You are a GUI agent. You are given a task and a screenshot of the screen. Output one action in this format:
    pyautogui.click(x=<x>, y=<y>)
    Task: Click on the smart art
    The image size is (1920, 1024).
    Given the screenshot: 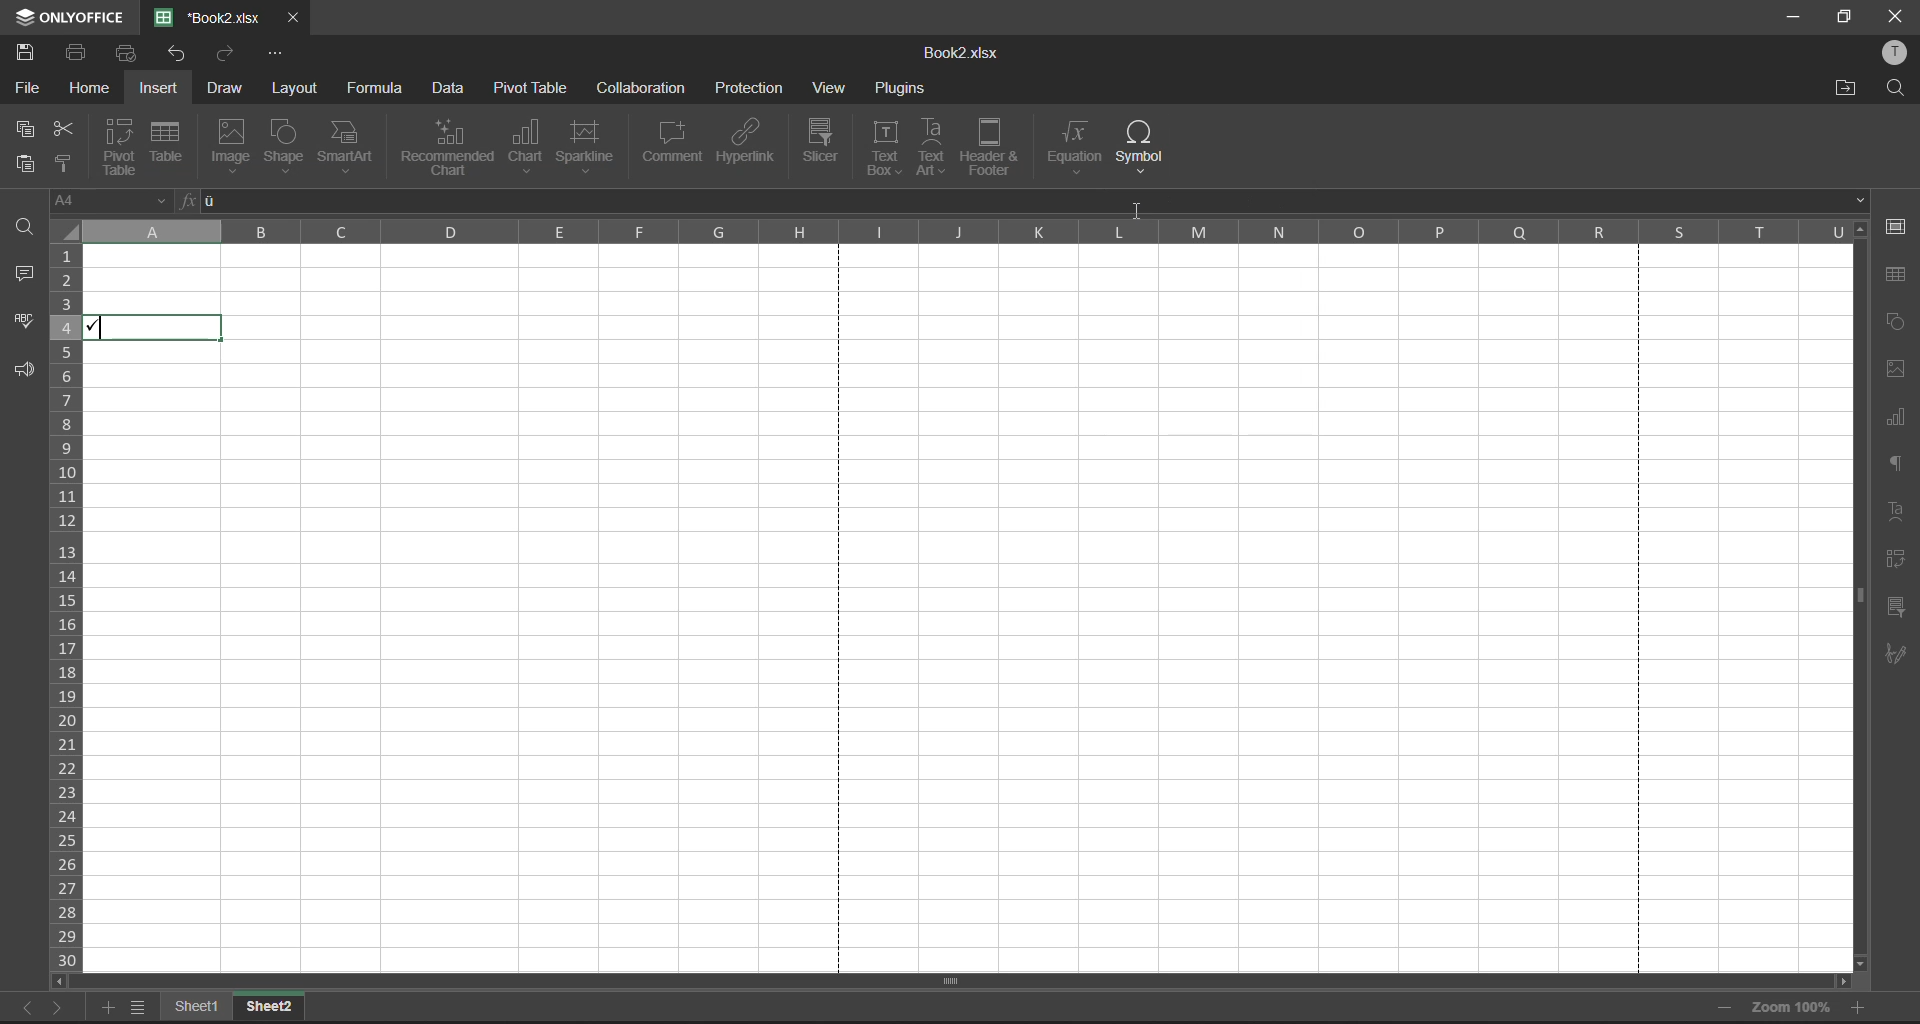 What is the action you would take?
    pyautogui.click(x=348, y=148)
    